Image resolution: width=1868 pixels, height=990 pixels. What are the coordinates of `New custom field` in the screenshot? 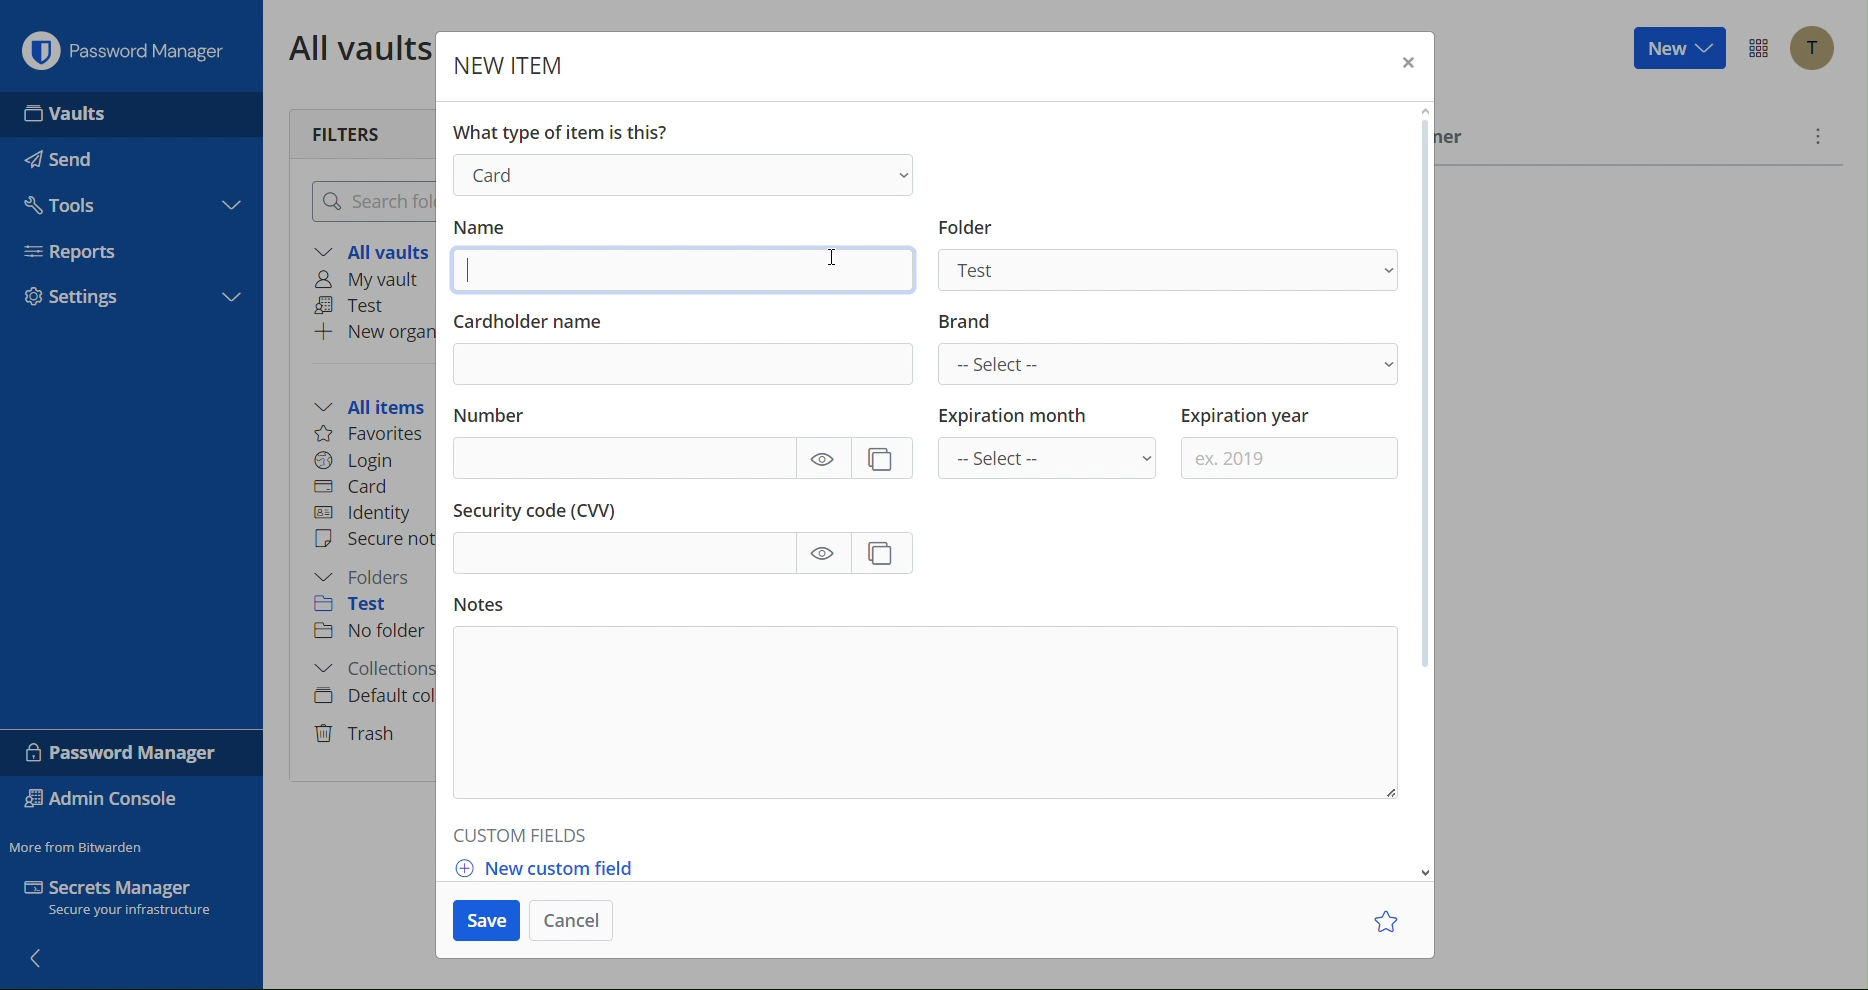 It's located at (561, 869).